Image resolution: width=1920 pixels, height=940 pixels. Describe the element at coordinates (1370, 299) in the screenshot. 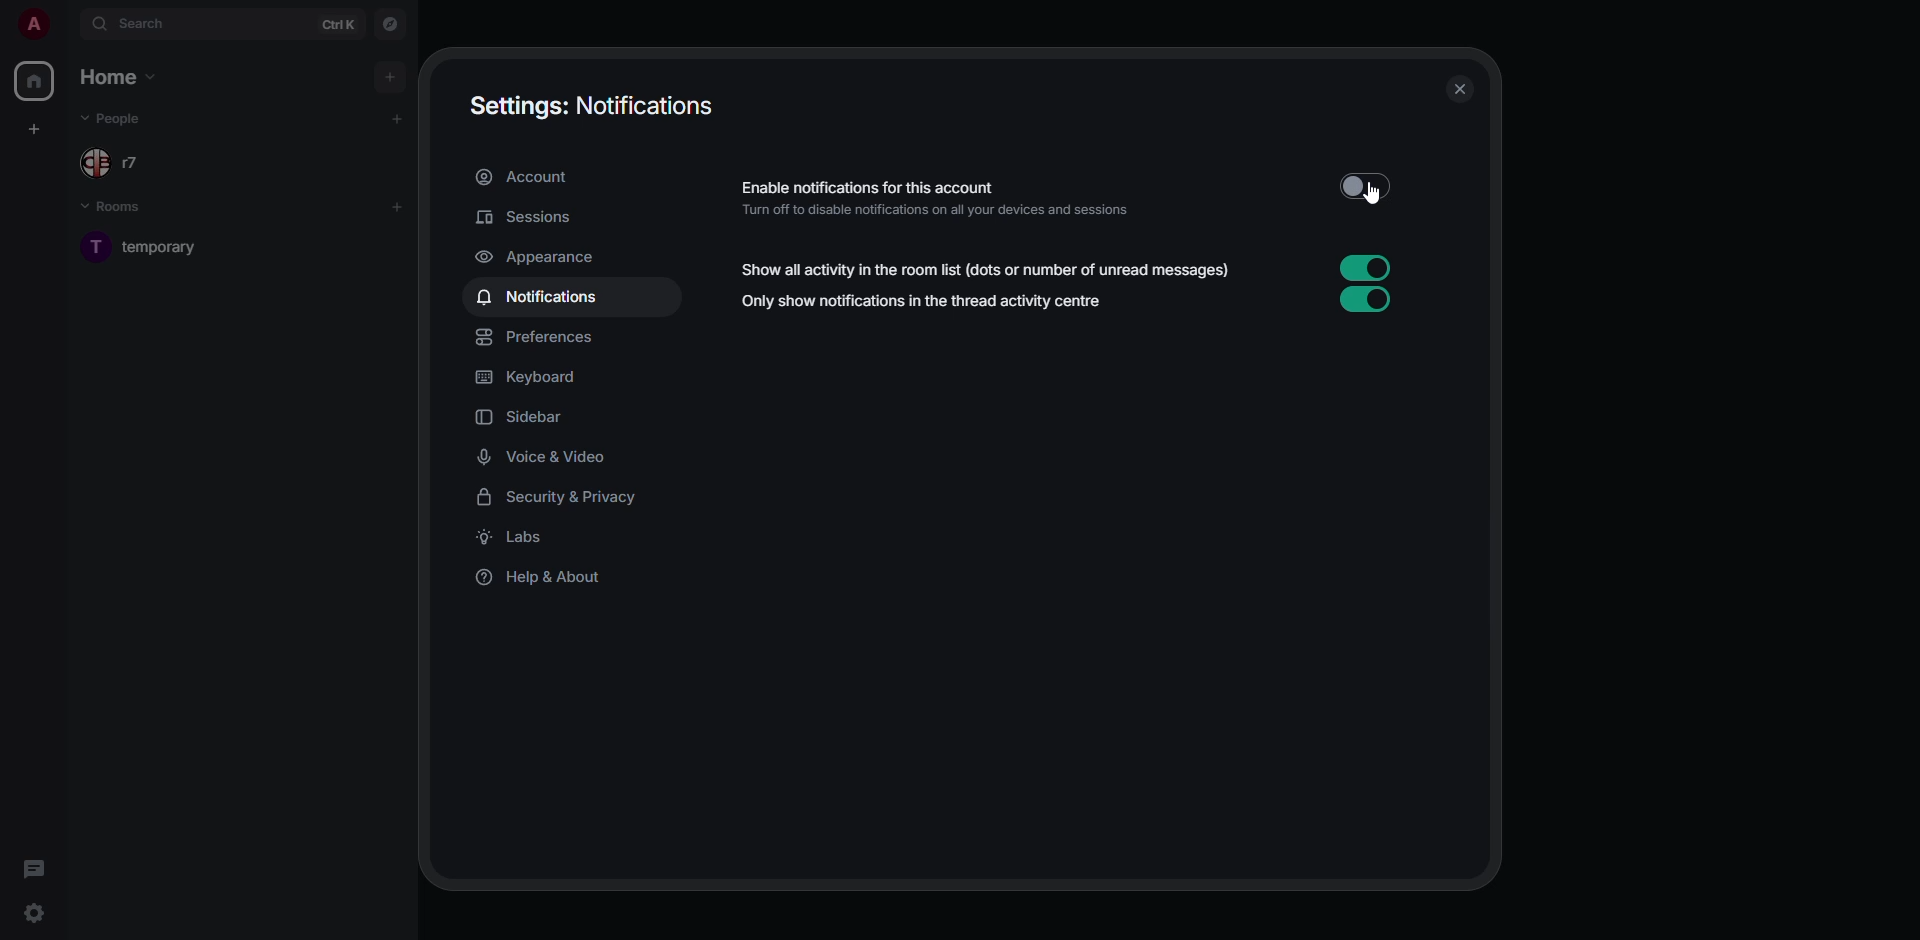

I see `enabled` at that location.